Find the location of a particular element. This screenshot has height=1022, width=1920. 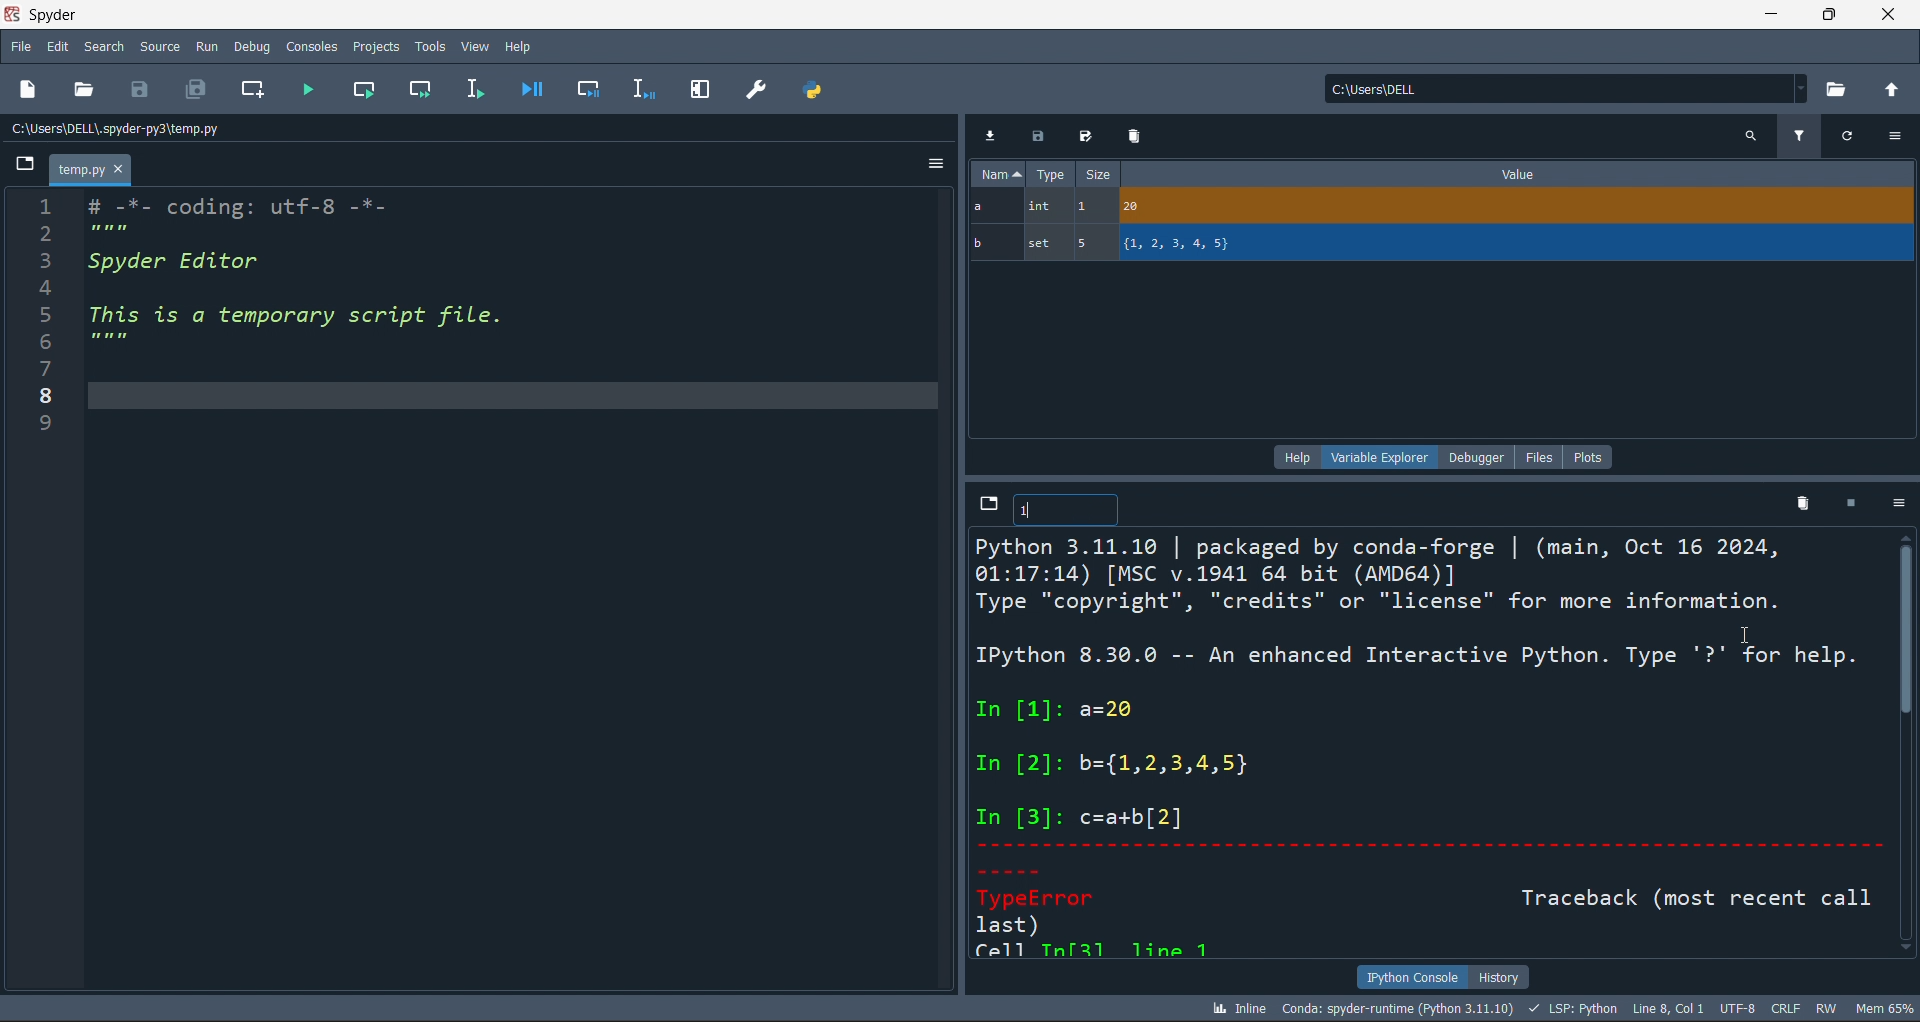

LSP:PYTHON is located at coordinates (1570, 1009).